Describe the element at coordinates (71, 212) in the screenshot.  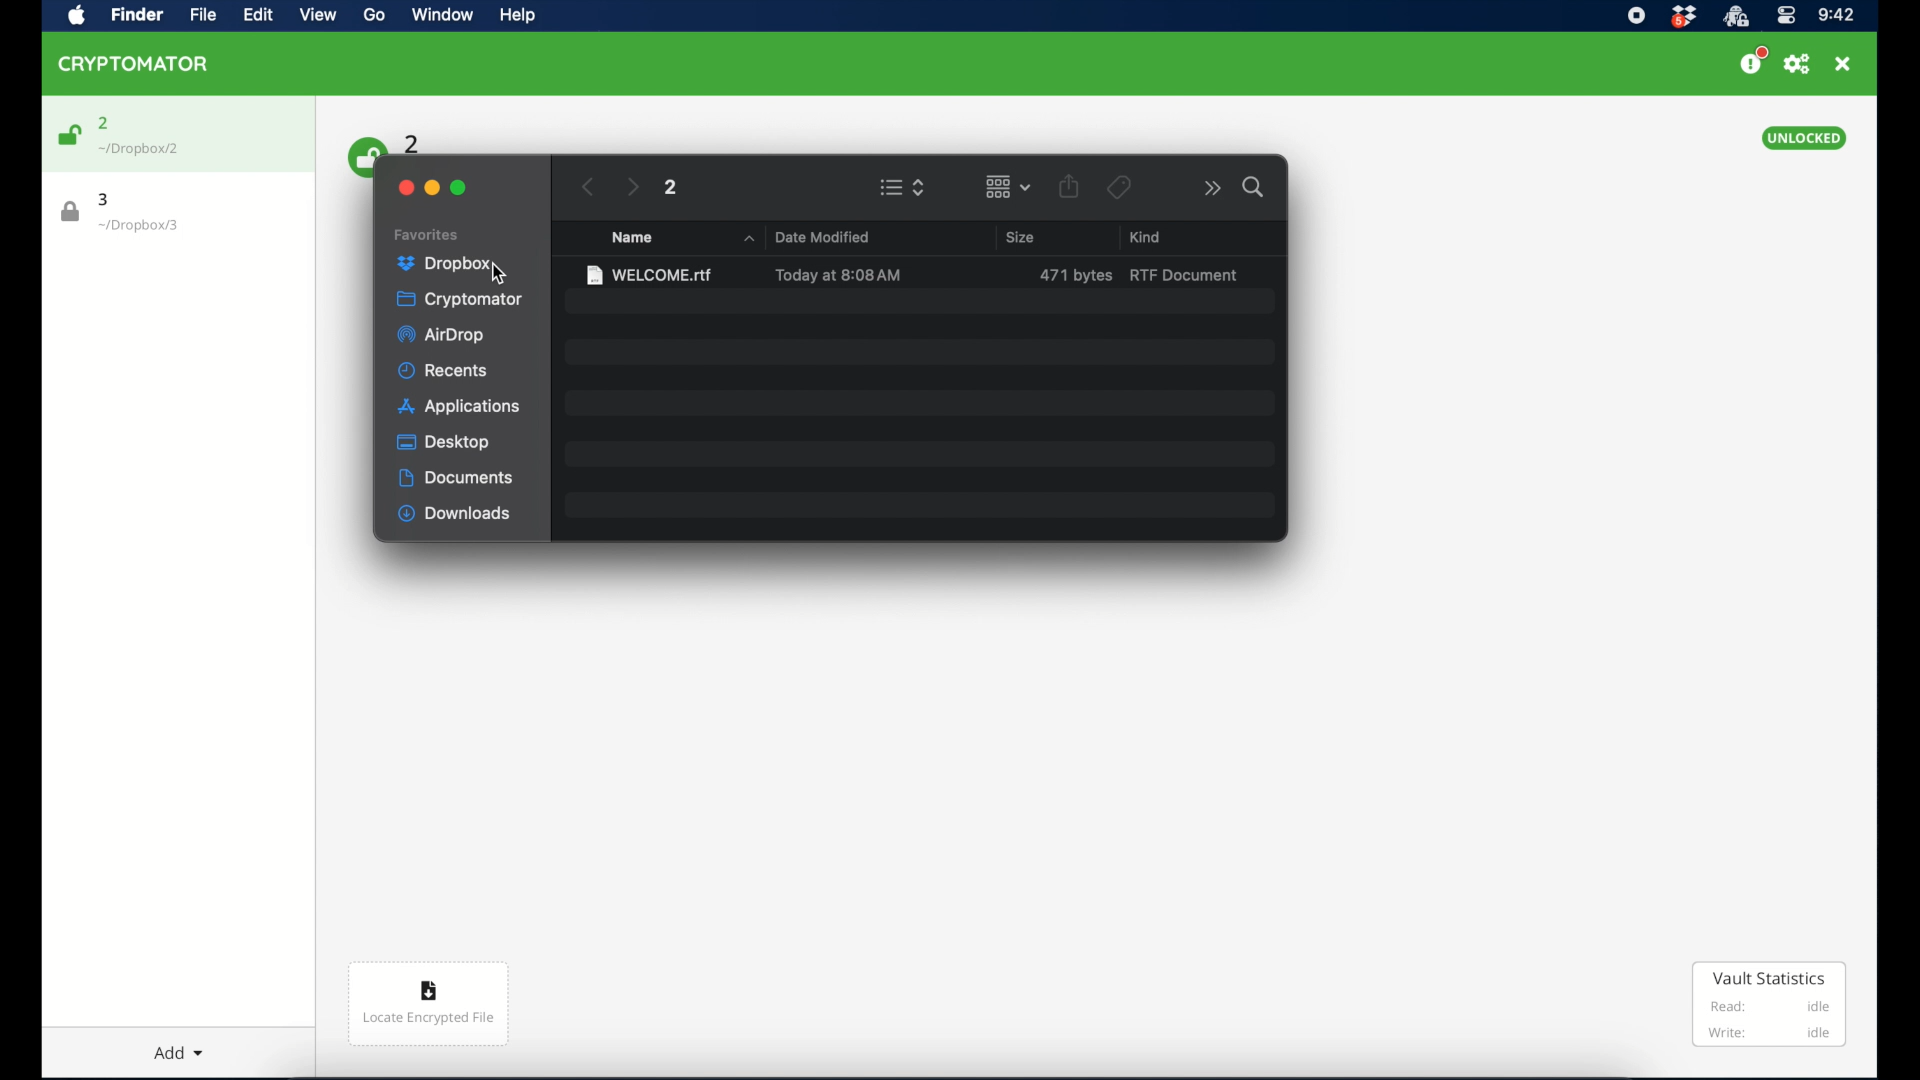
I see `lock icon` at that location.